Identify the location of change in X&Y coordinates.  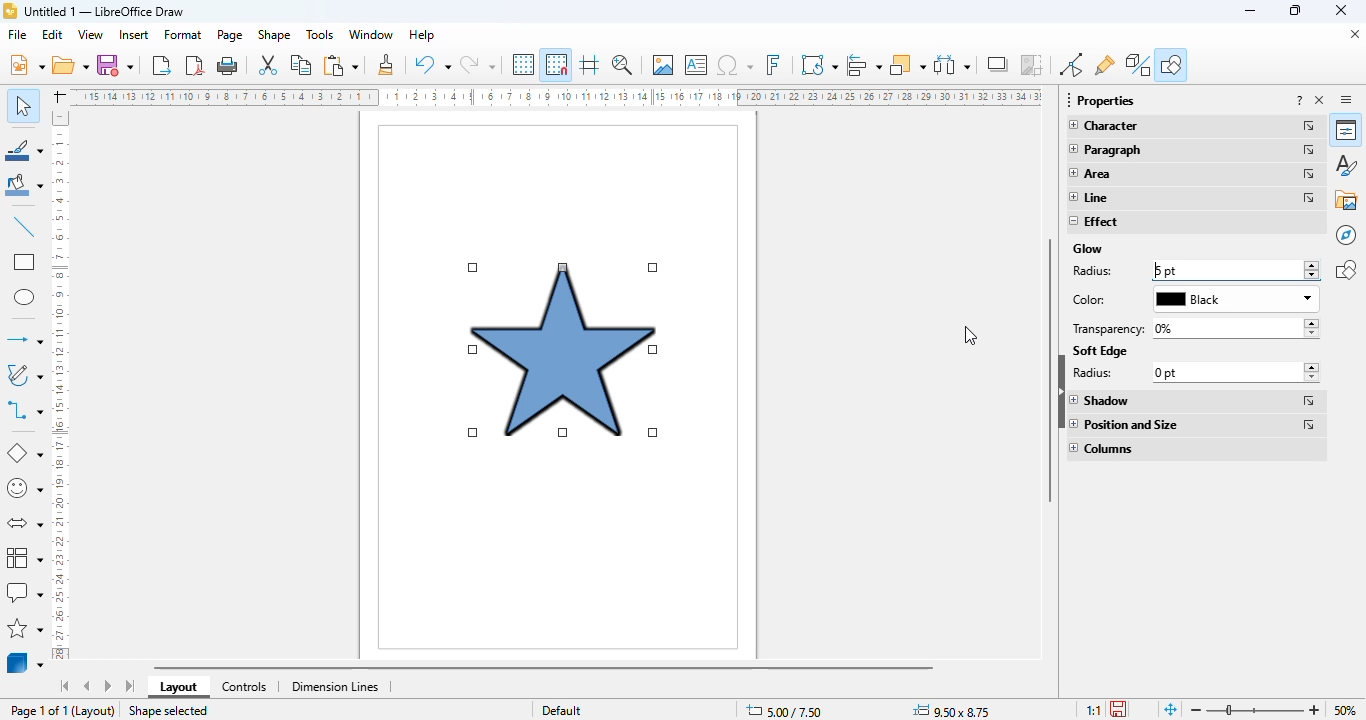
(785, 711).